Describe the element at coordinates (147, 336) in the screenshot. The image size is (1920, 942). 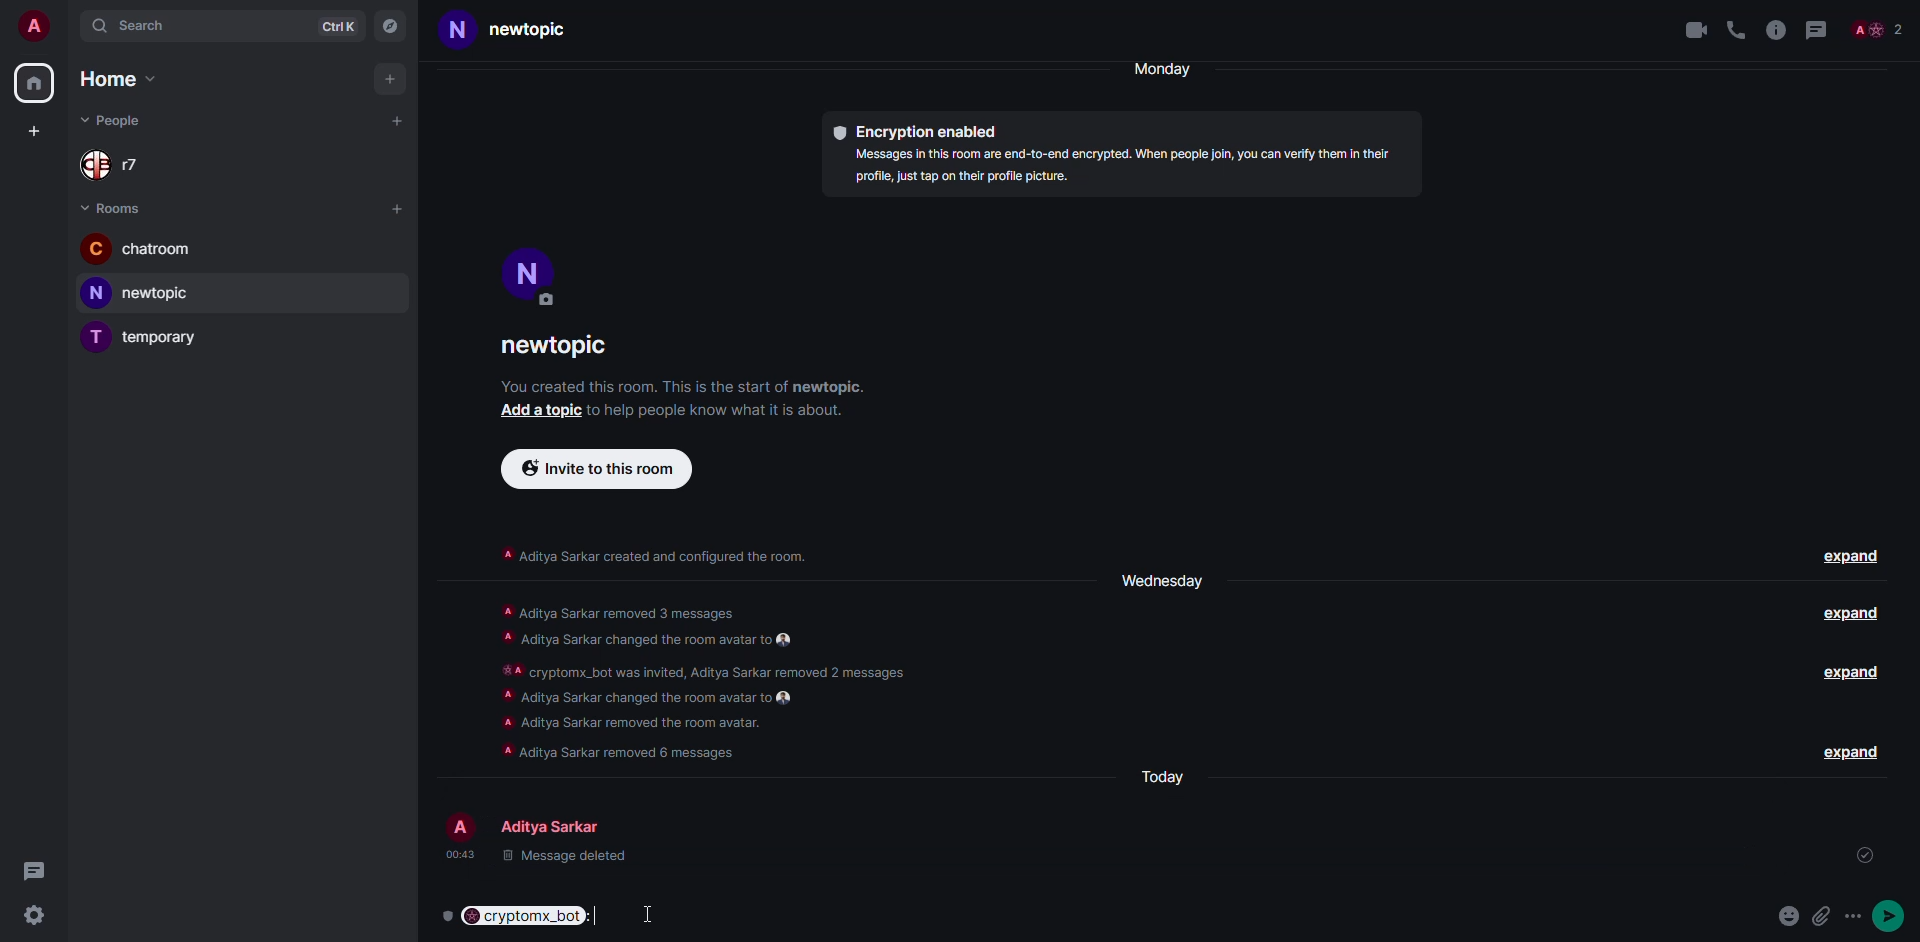
I see `room` at that location.